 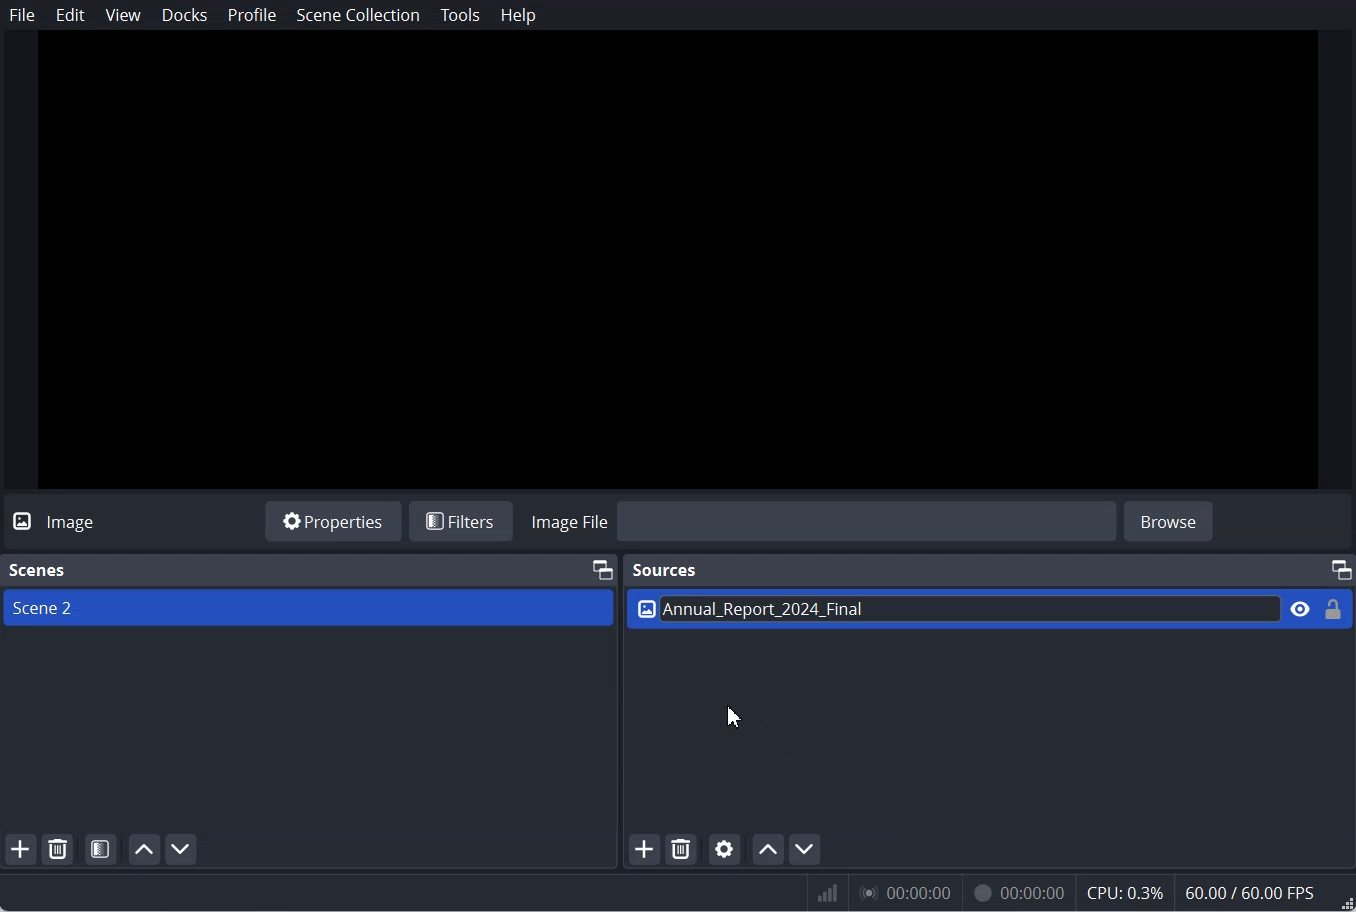 I want to click on Maximum, so click(x=602, y=569).